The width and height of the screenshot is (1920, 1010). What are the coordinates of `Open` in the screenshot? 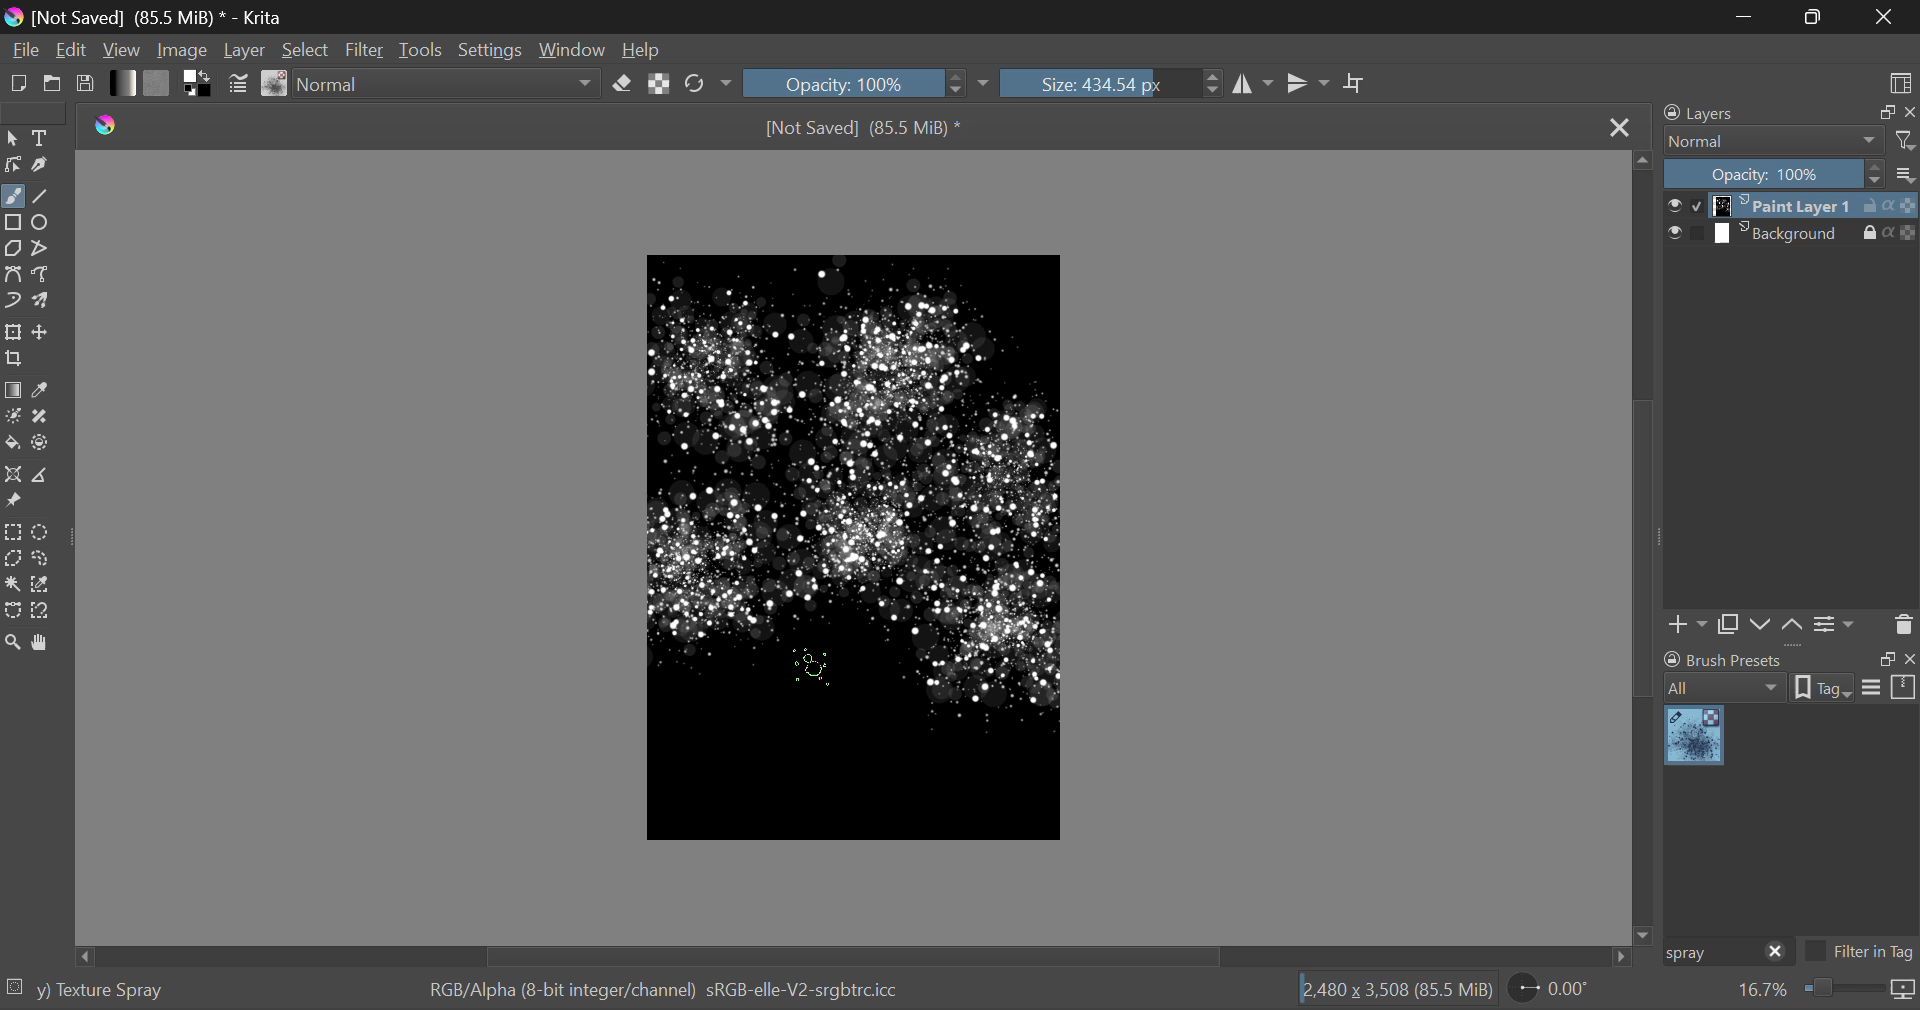 It's located at (53, 83).